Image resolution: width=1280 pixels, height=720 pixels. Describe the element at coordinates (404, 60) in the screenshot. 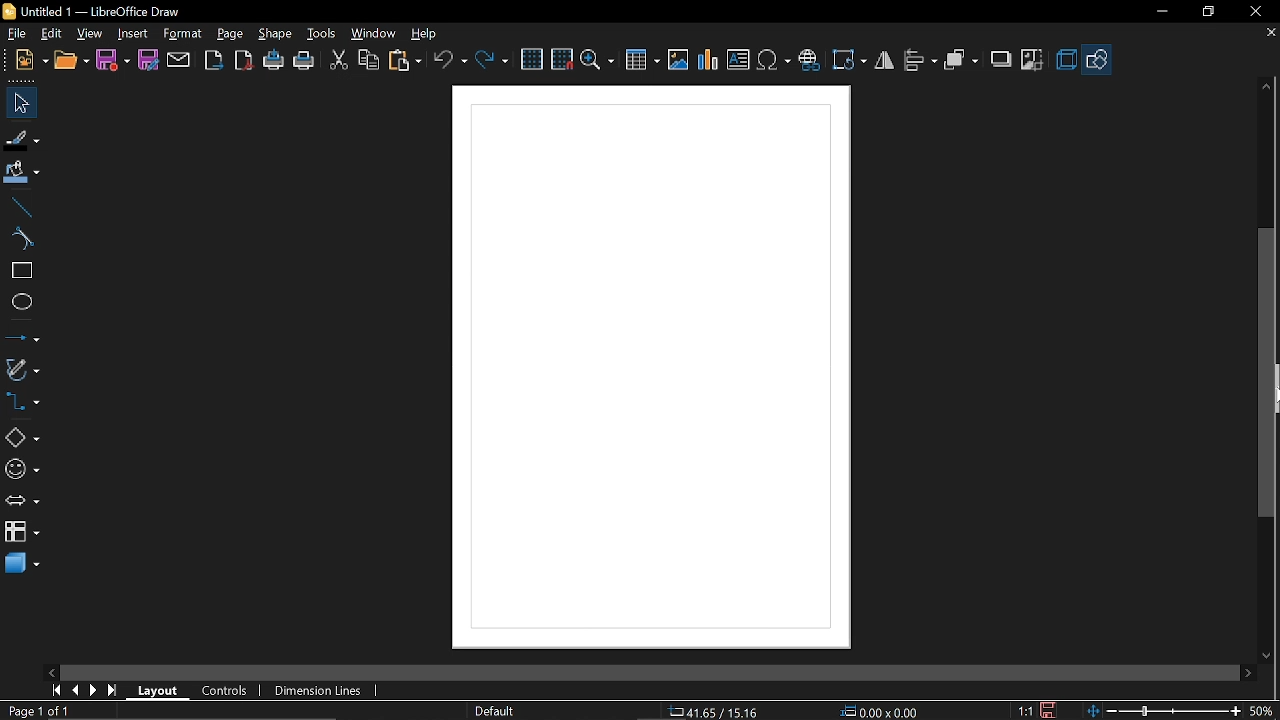

I see `paste` at that location.